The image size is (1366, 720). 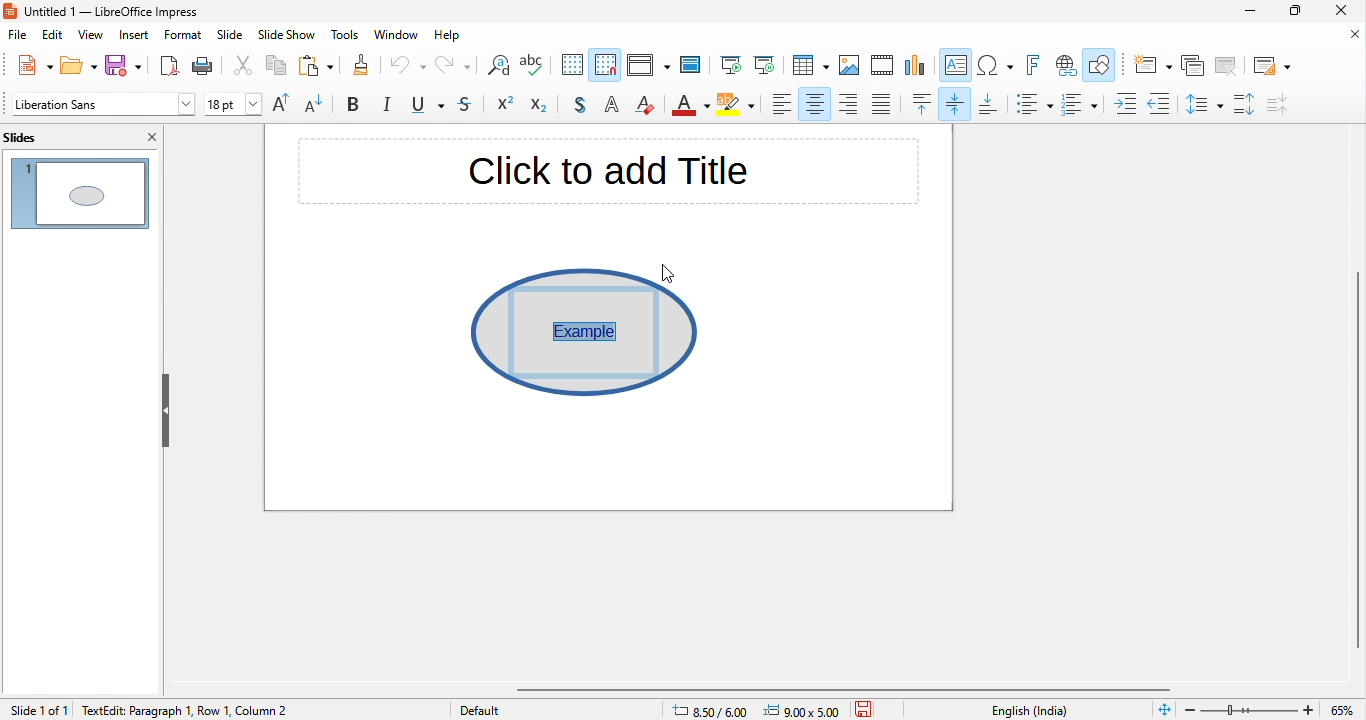 What do you see at coordinates (313, 67) in the screenshot?
I see `paste` at bounding box center [313, 67].